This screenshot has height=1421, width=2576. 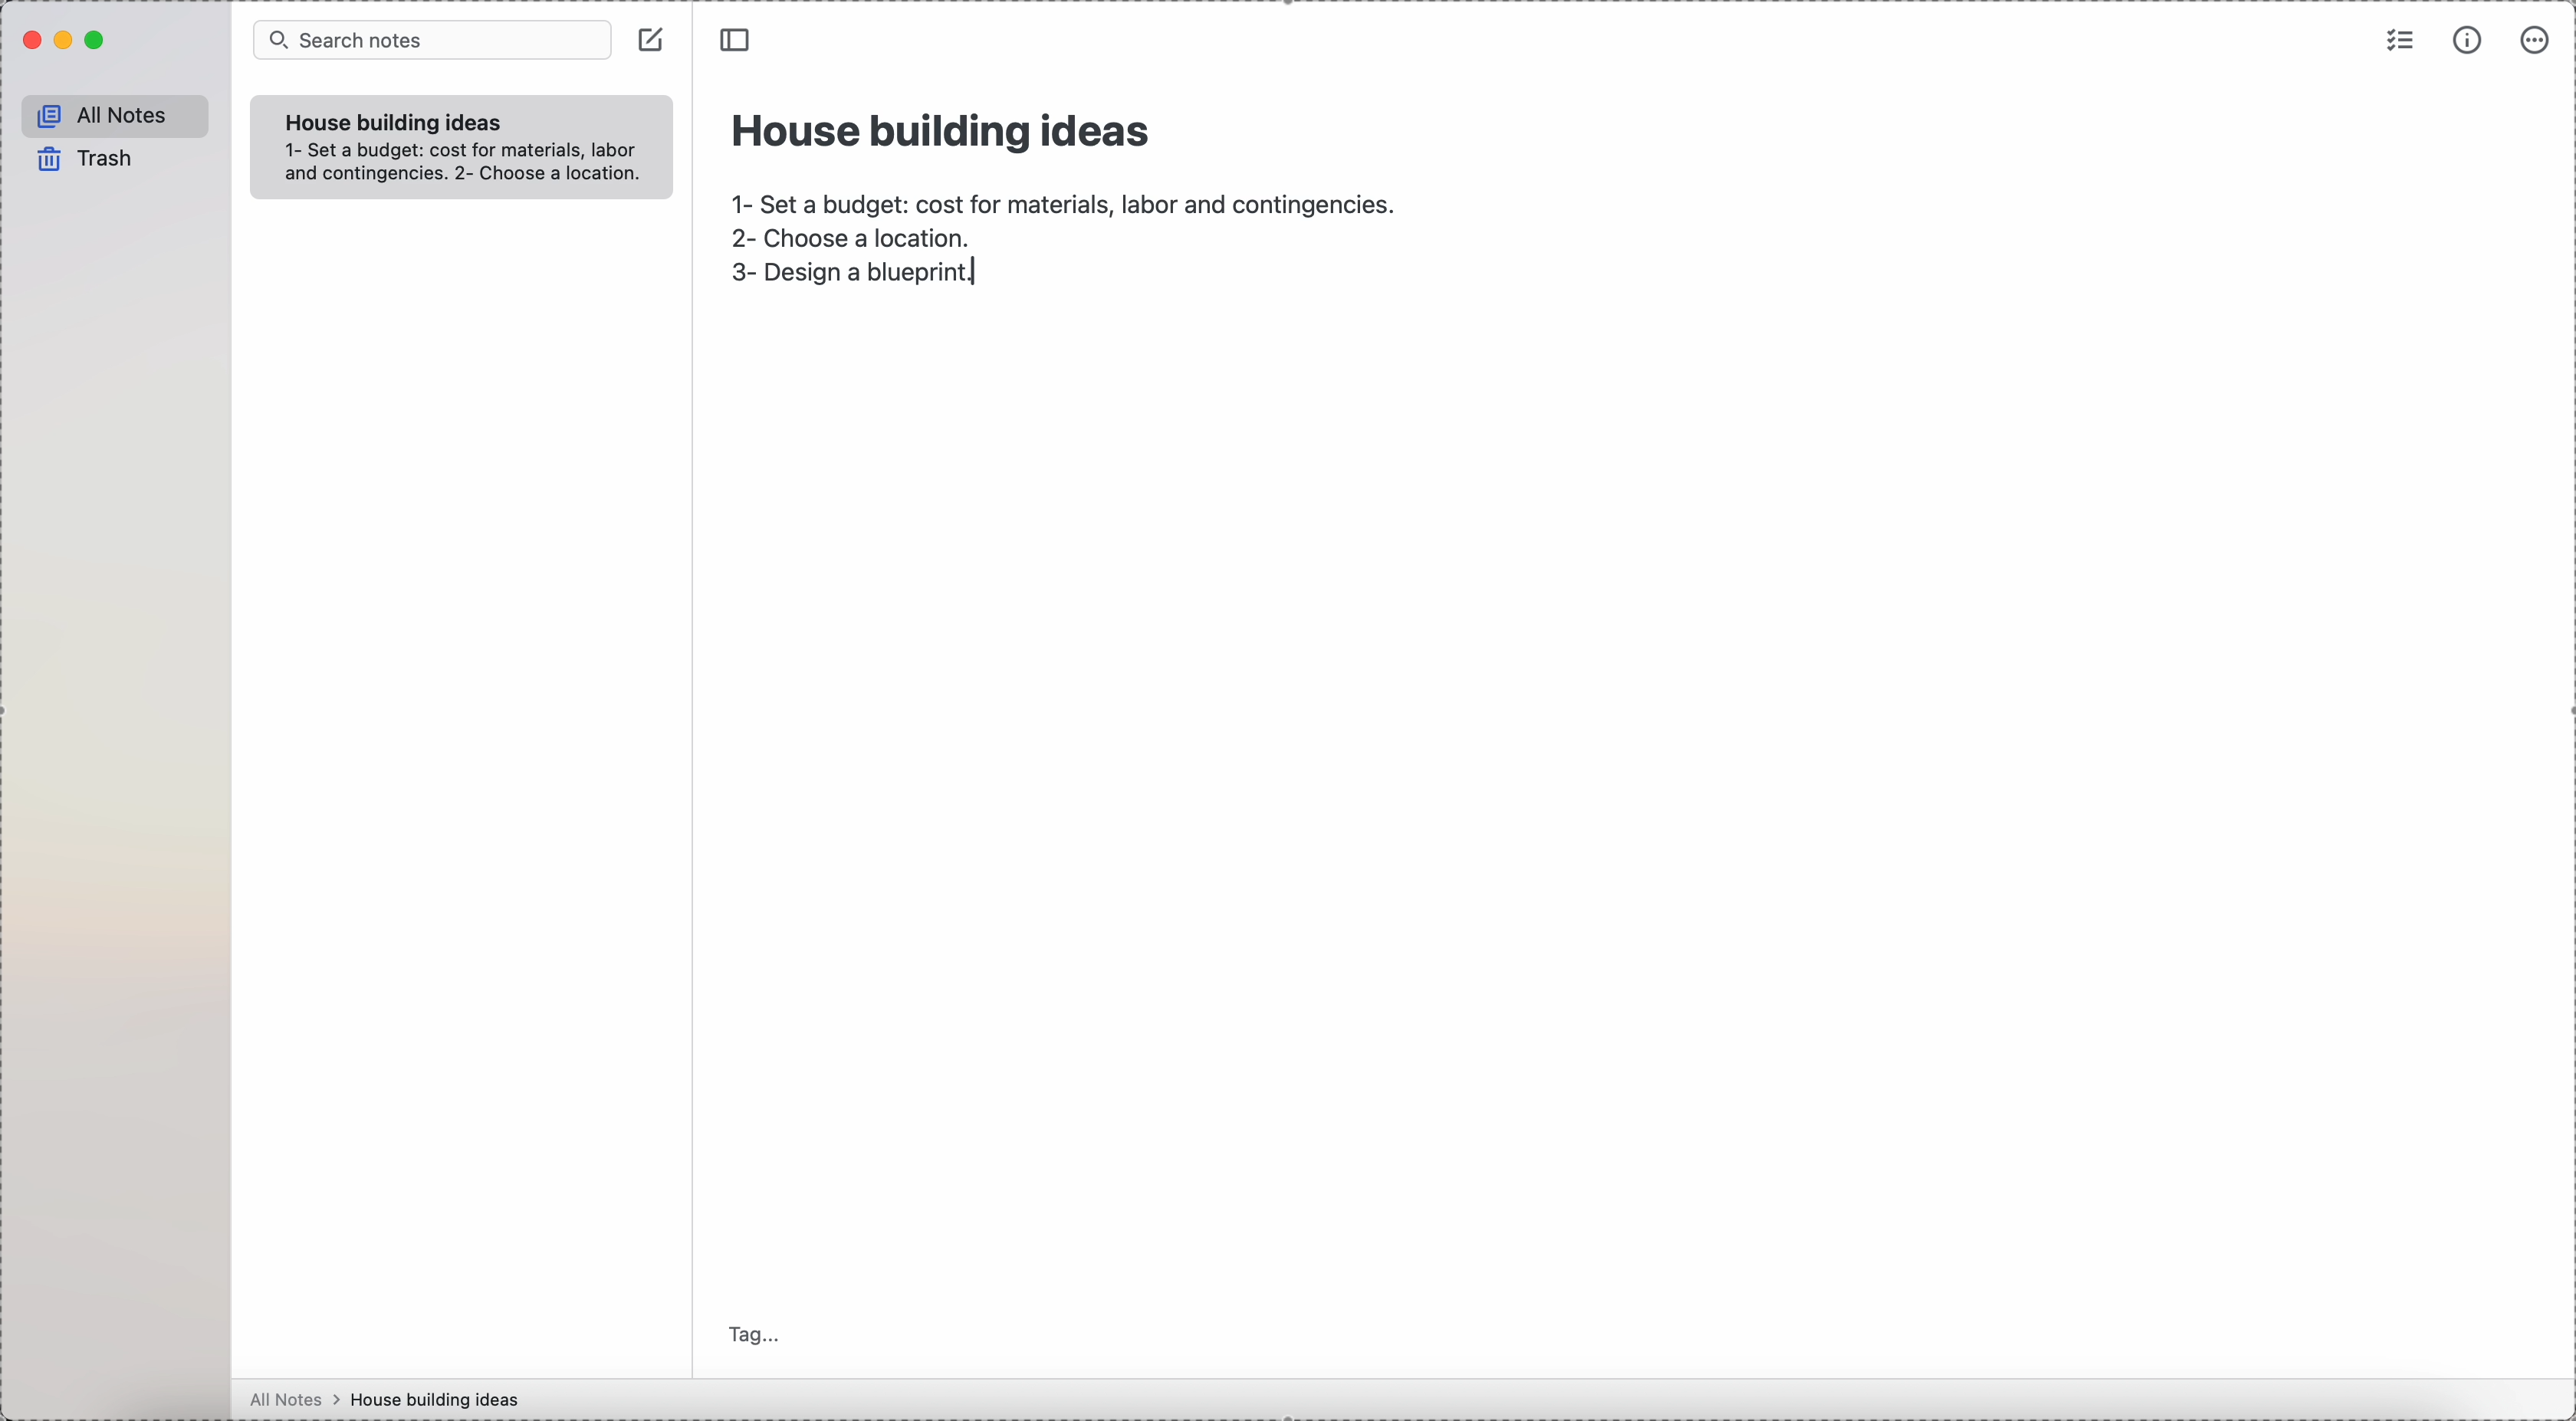 What do you see at coordinates (1061, 198) in the screenshot?
I see `1-set a budget:cost for material,labor and contingencies` at bounding box center [1061, 198].